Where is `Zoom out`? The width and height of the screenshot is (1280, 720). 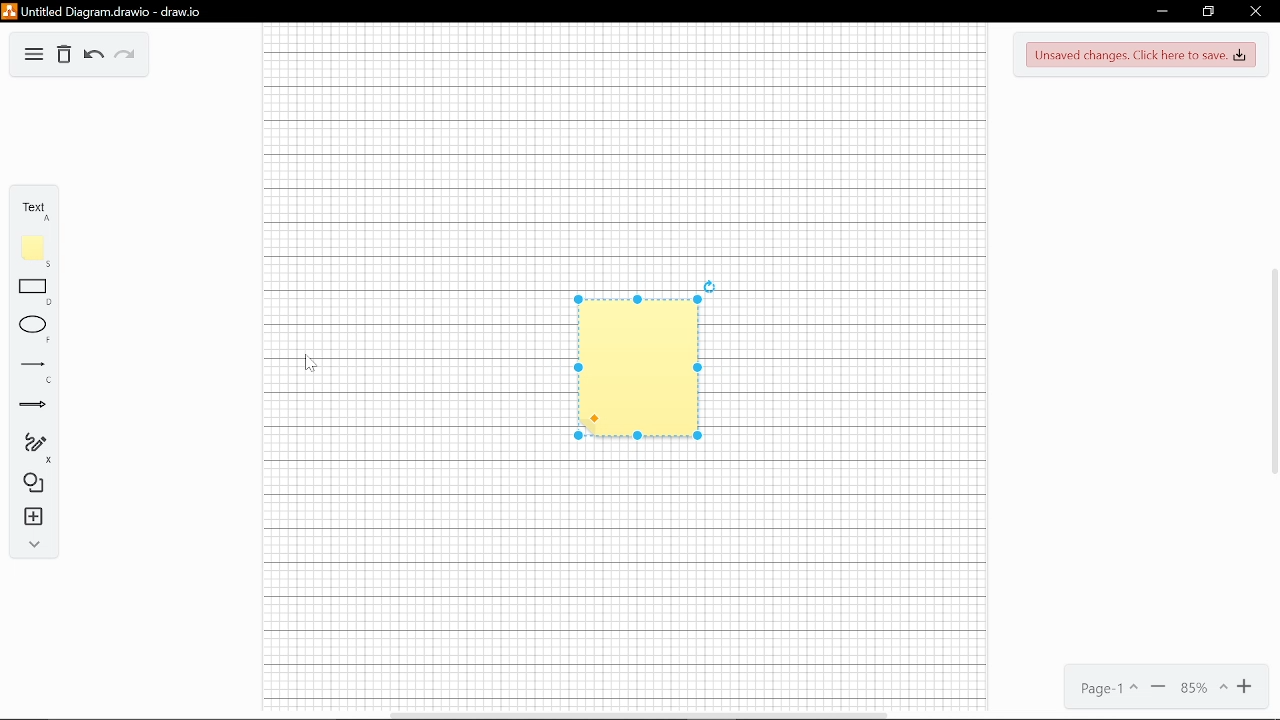
Zoom out is located at coordinates (1157, 687).